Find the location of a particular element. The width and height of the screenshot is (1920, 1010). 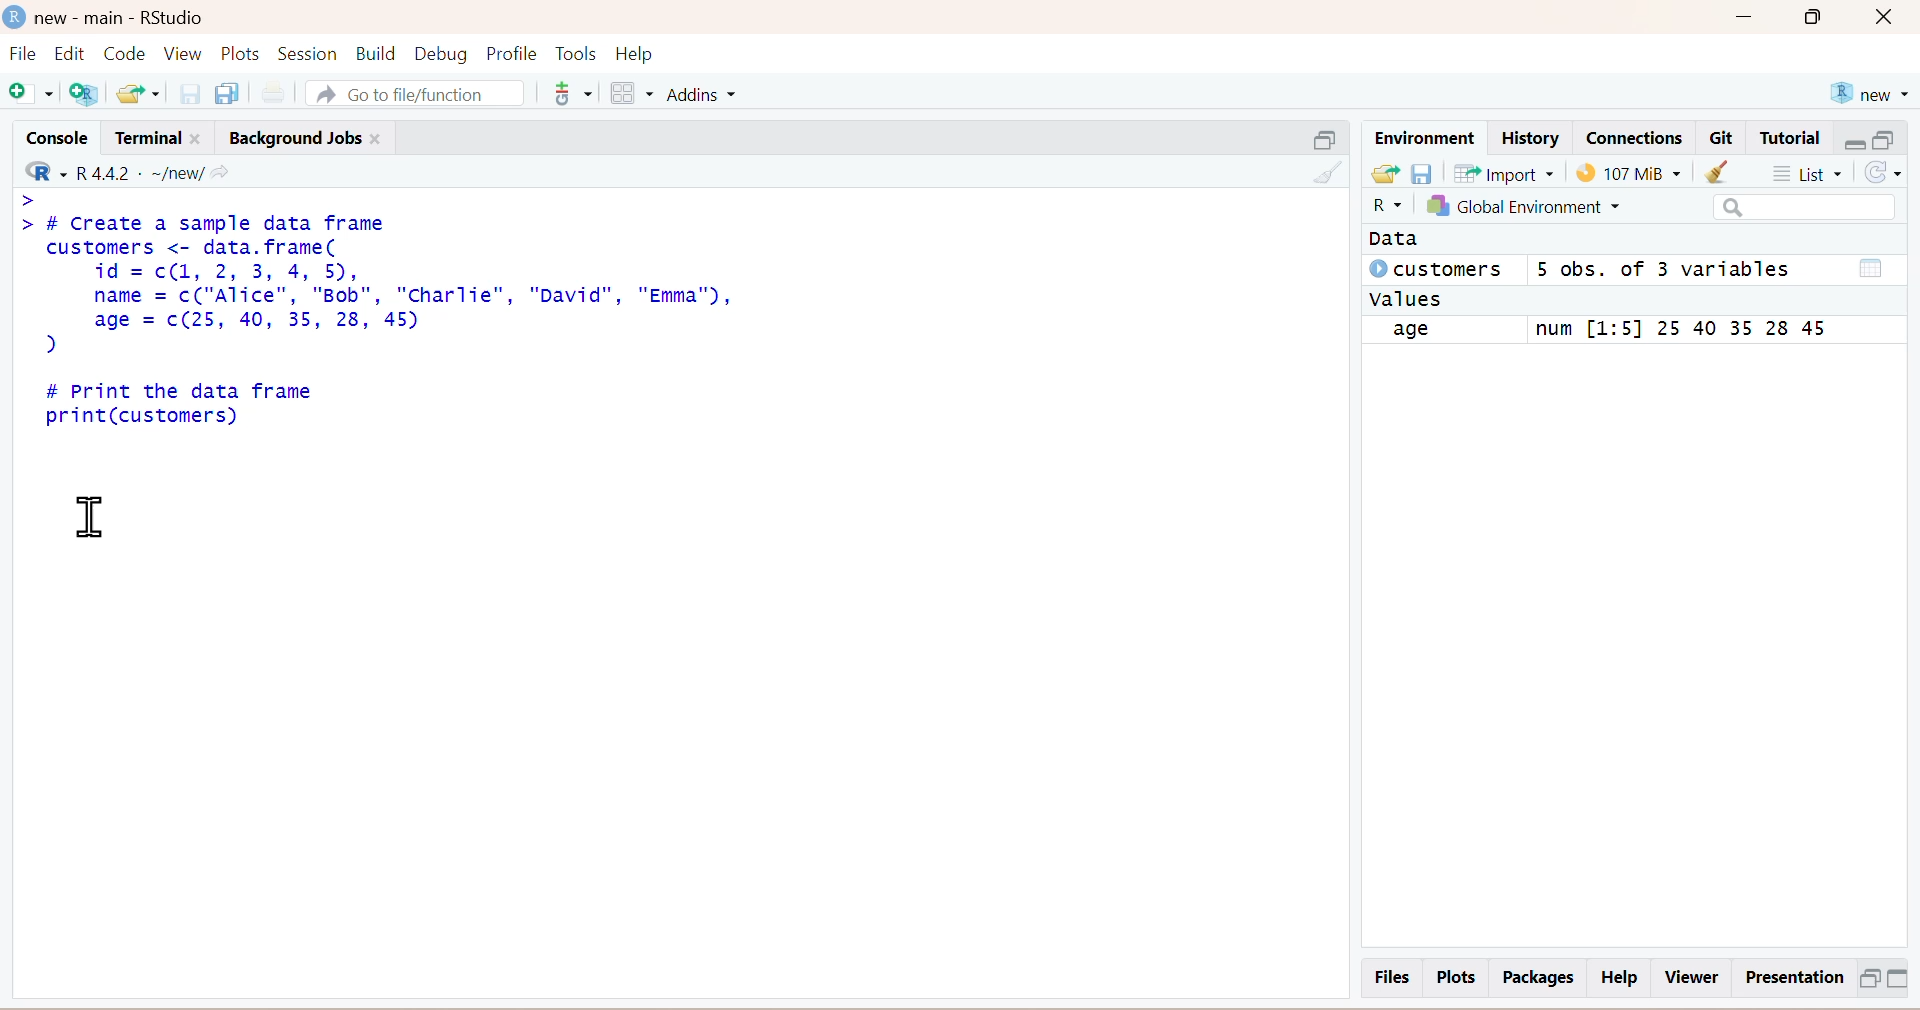

New file is located at coordinates (32, 93).